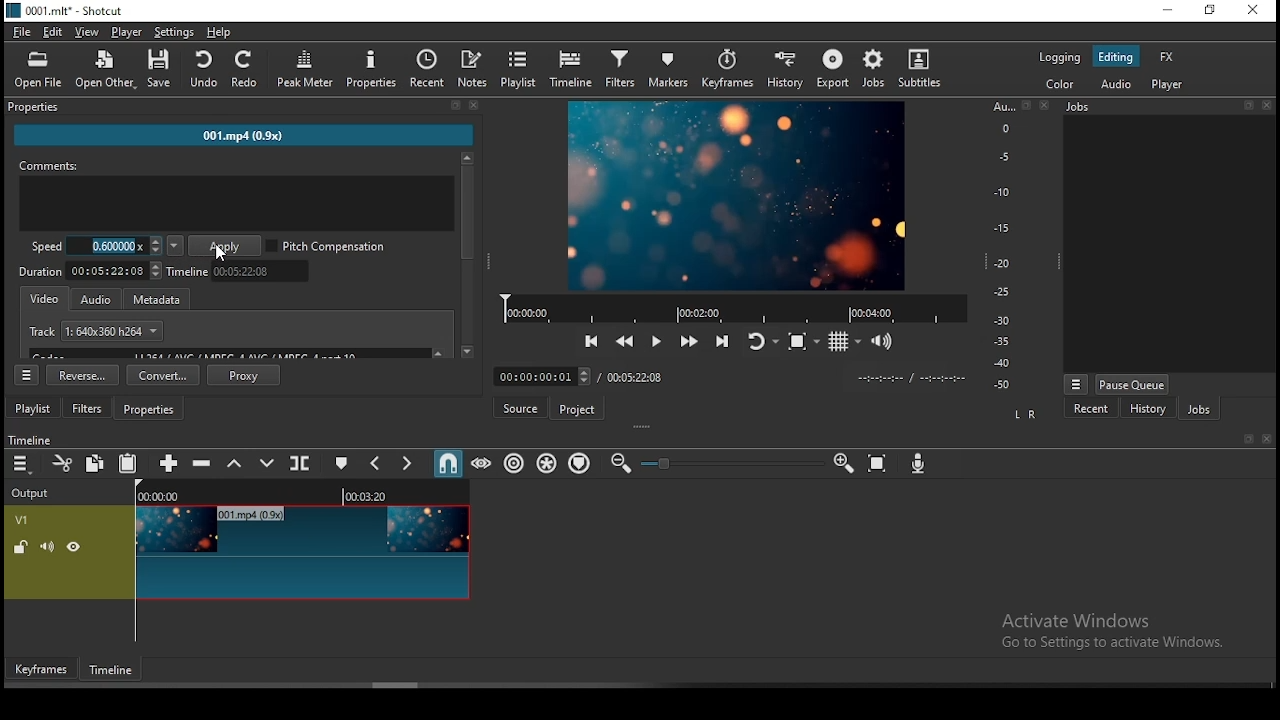 The image size is (1280, 720). I want to click on timeline, so click(575, 70).